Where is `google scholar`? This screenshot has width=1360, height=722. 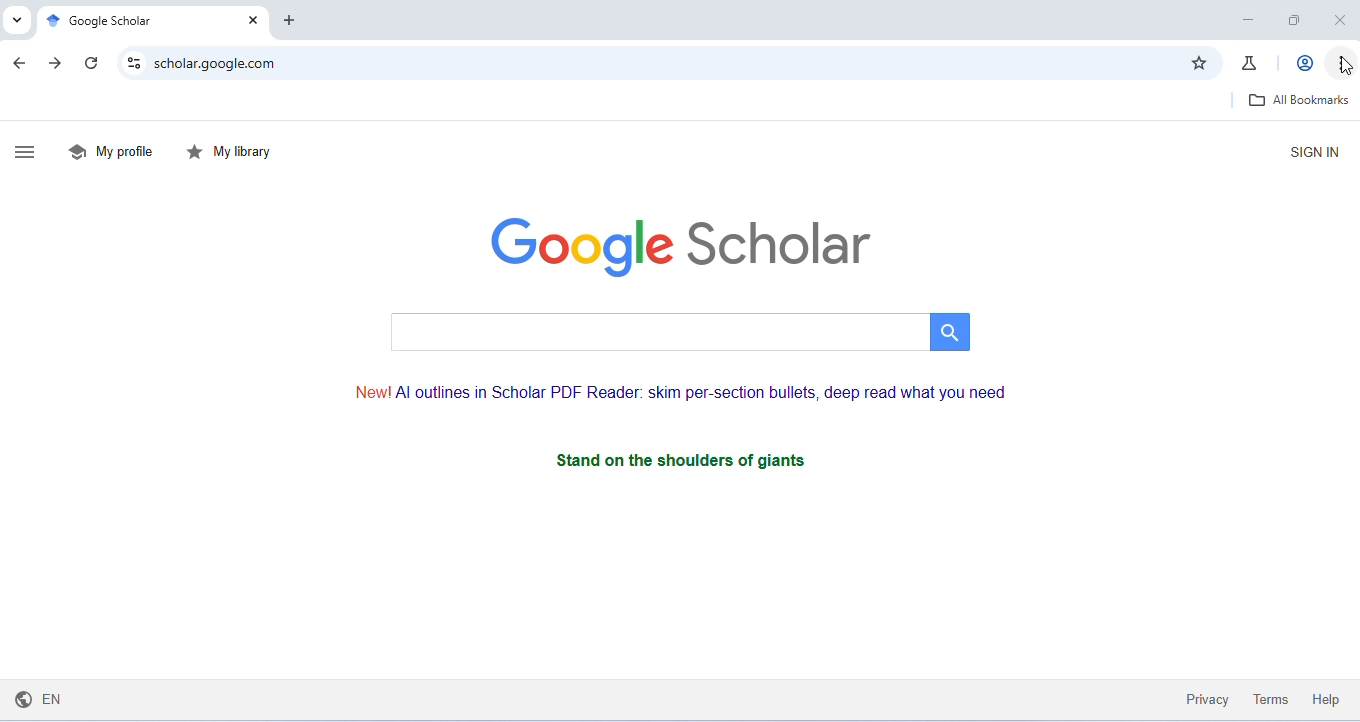 google scholar is located at coordinates (99, 21).